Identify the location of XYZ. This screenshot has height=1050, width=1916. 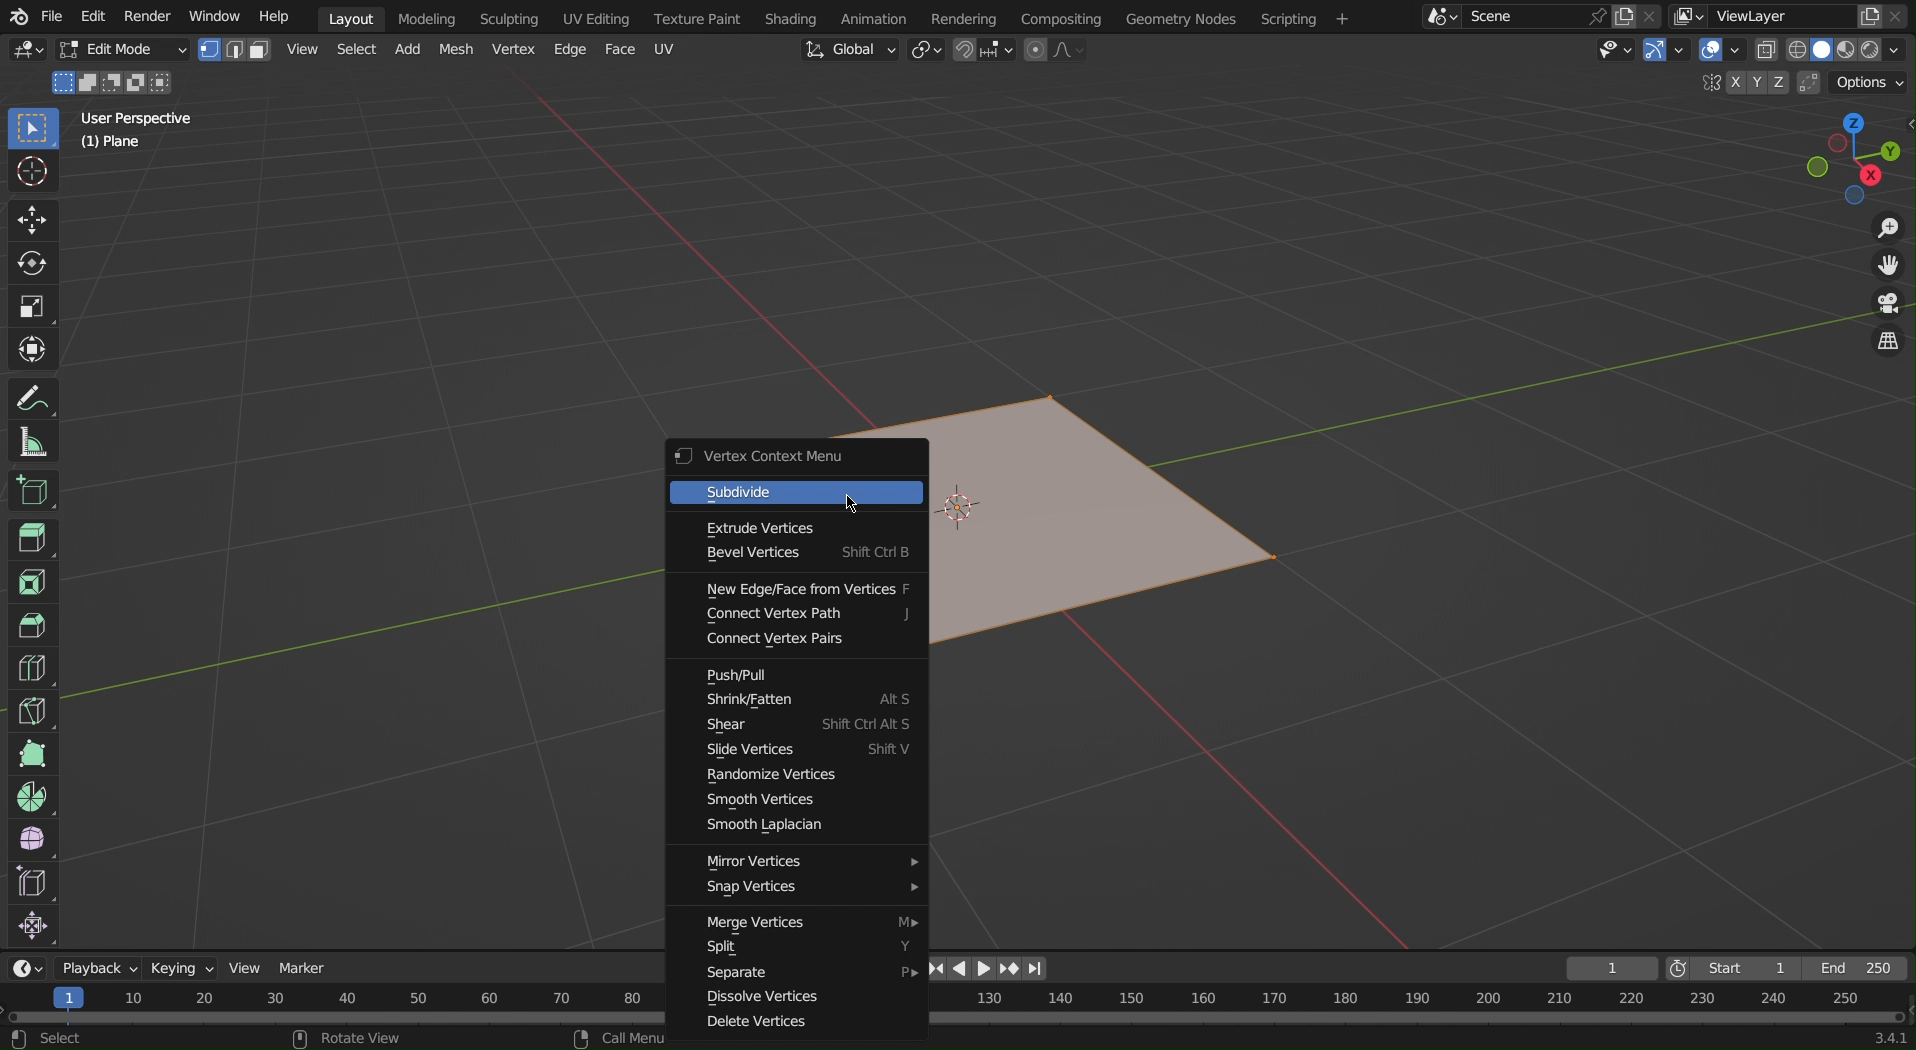
(1751, 82).